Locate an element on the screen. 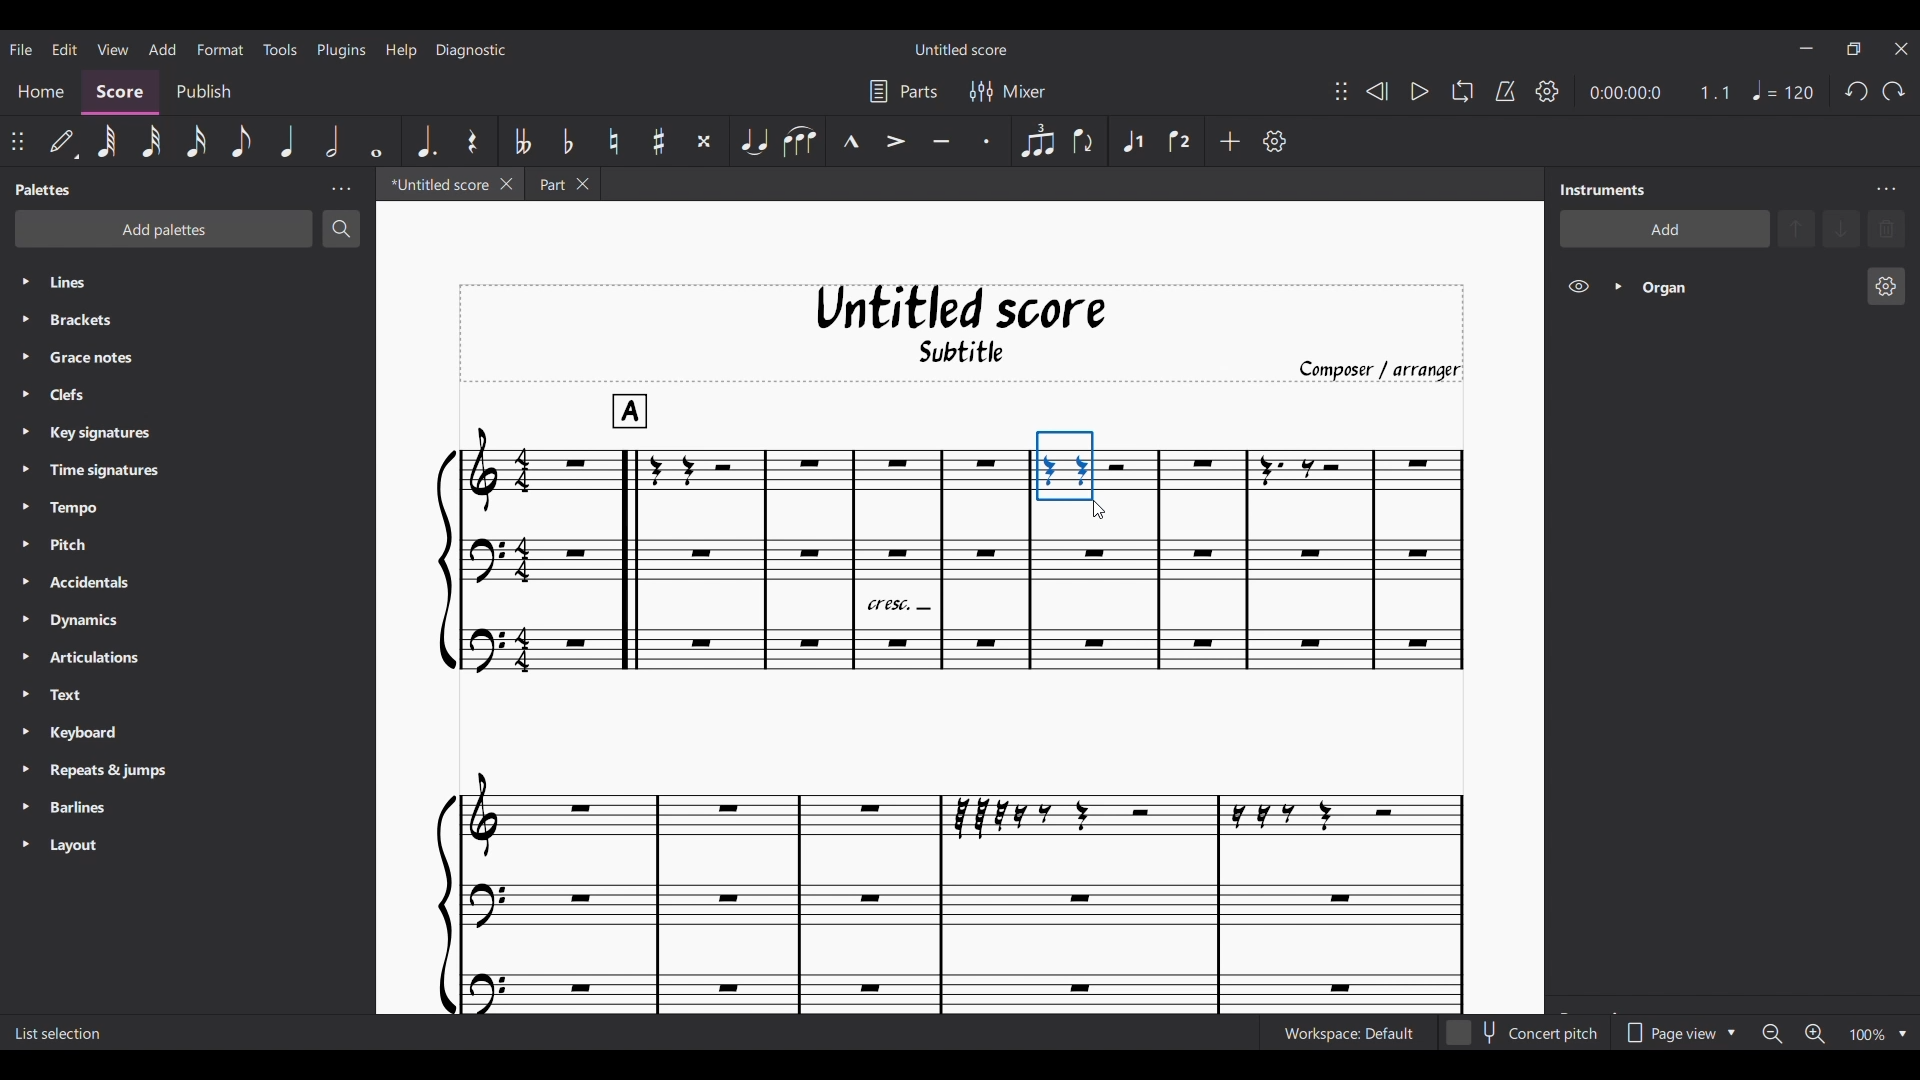 Image resolution: width=1920 pixels, height=1080 pixels. Earlier tab is located at coordinates (562, 184).